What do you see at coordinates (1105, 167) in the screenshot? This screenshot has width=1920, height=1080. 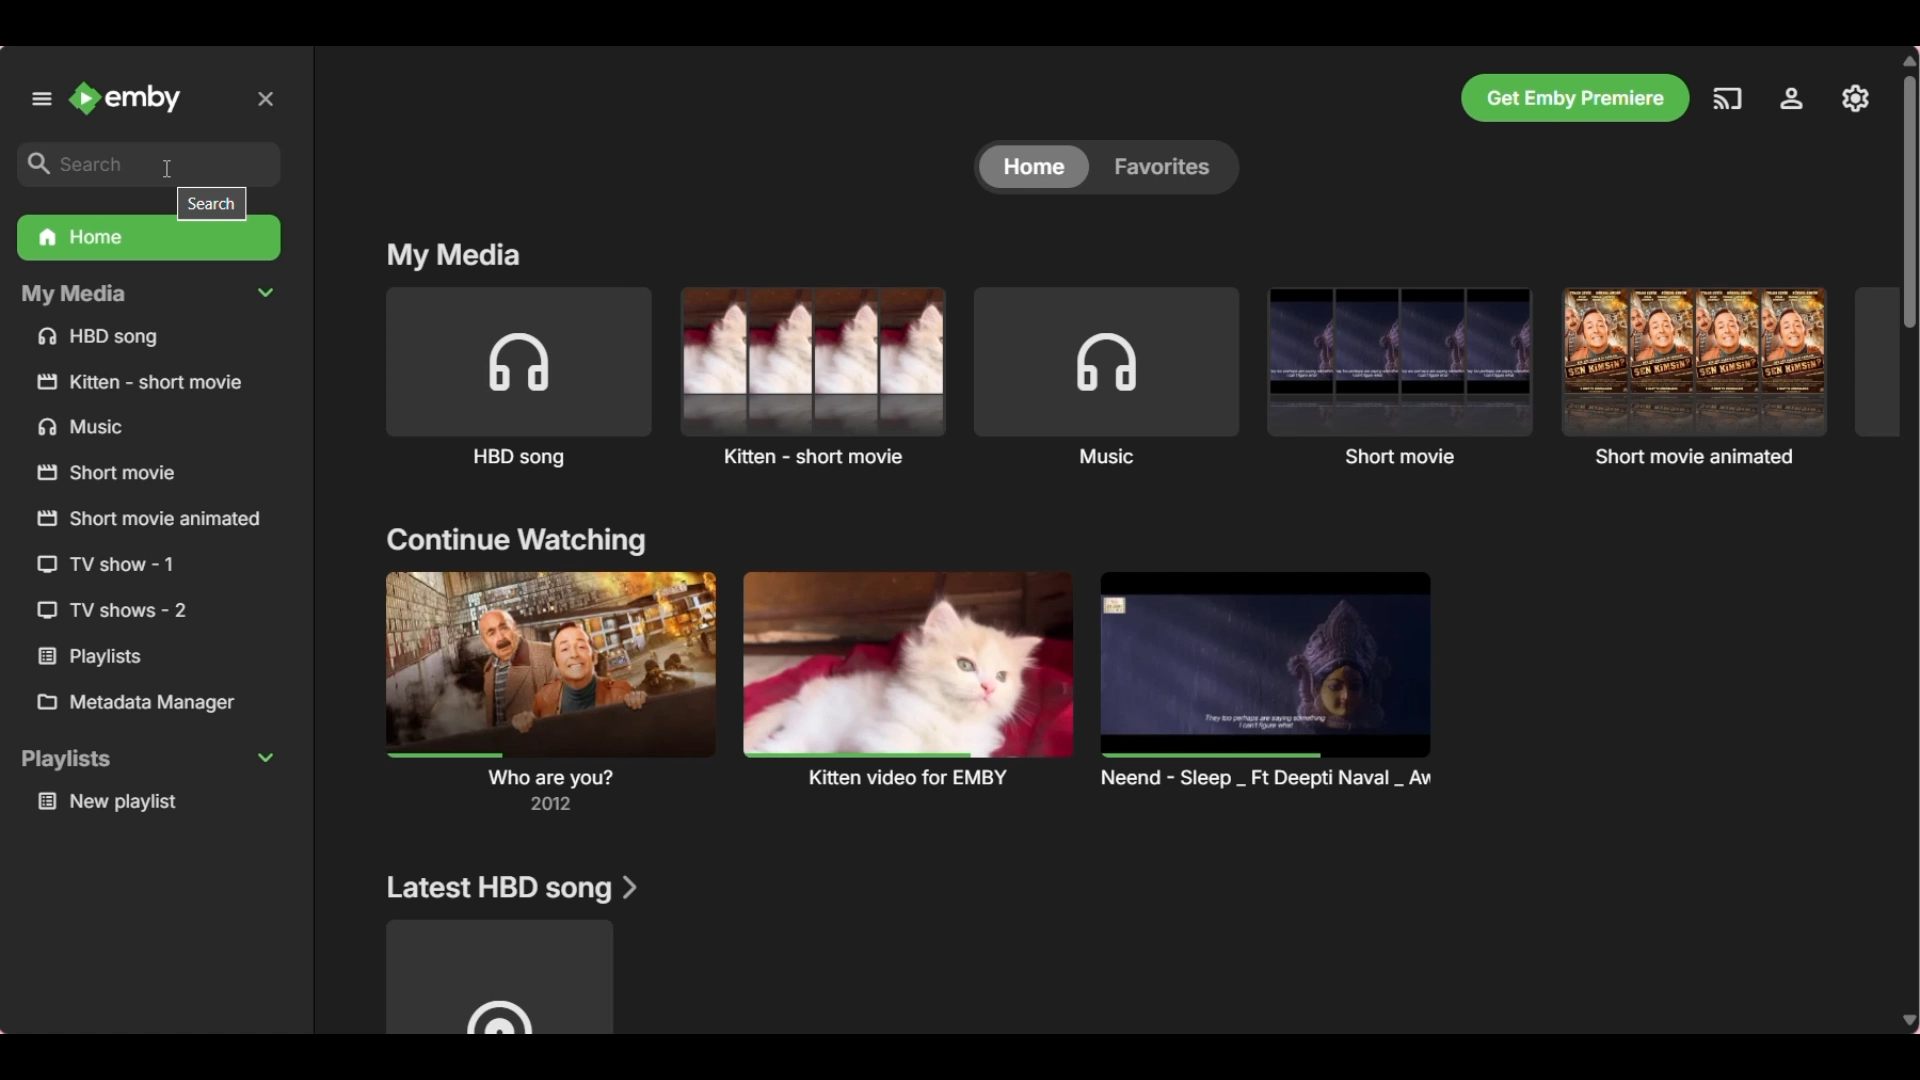 I see `Toggle between Home and Favorites` at bounding box center [1105, 167].